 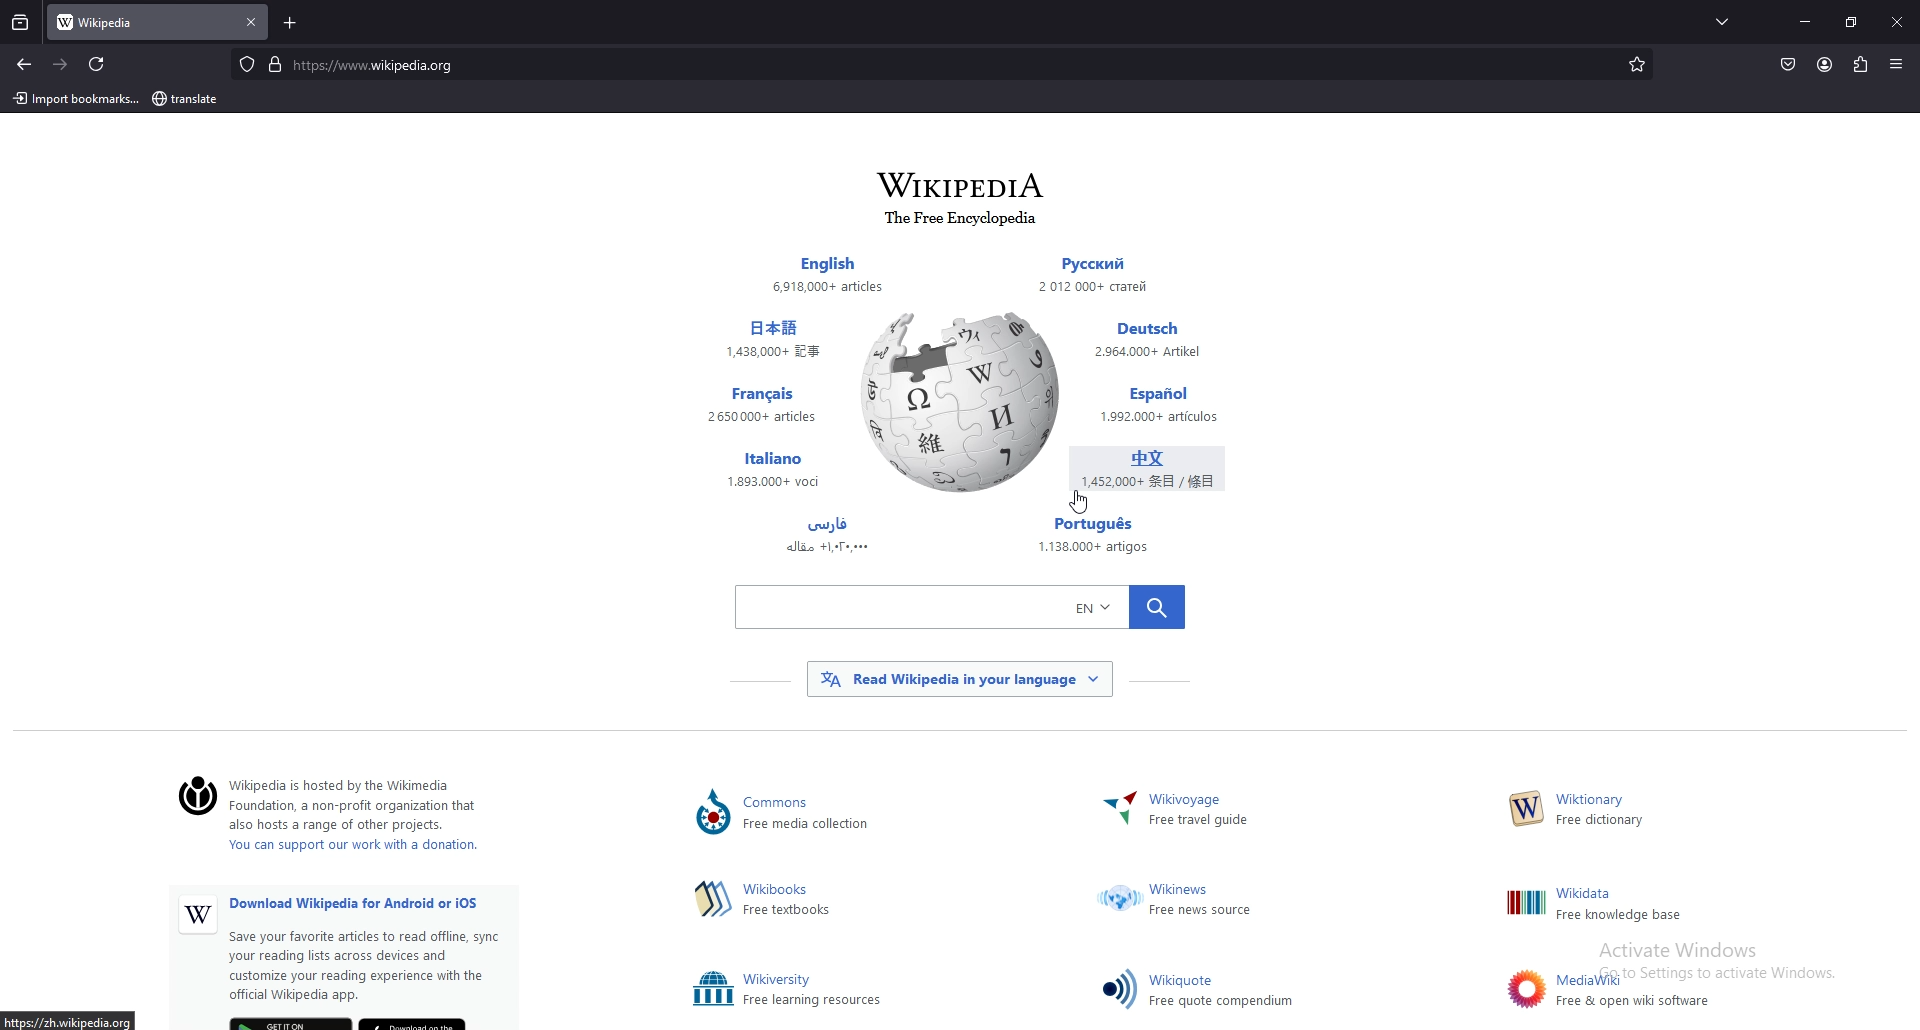 I want to click on , so click(x=960, y=605).